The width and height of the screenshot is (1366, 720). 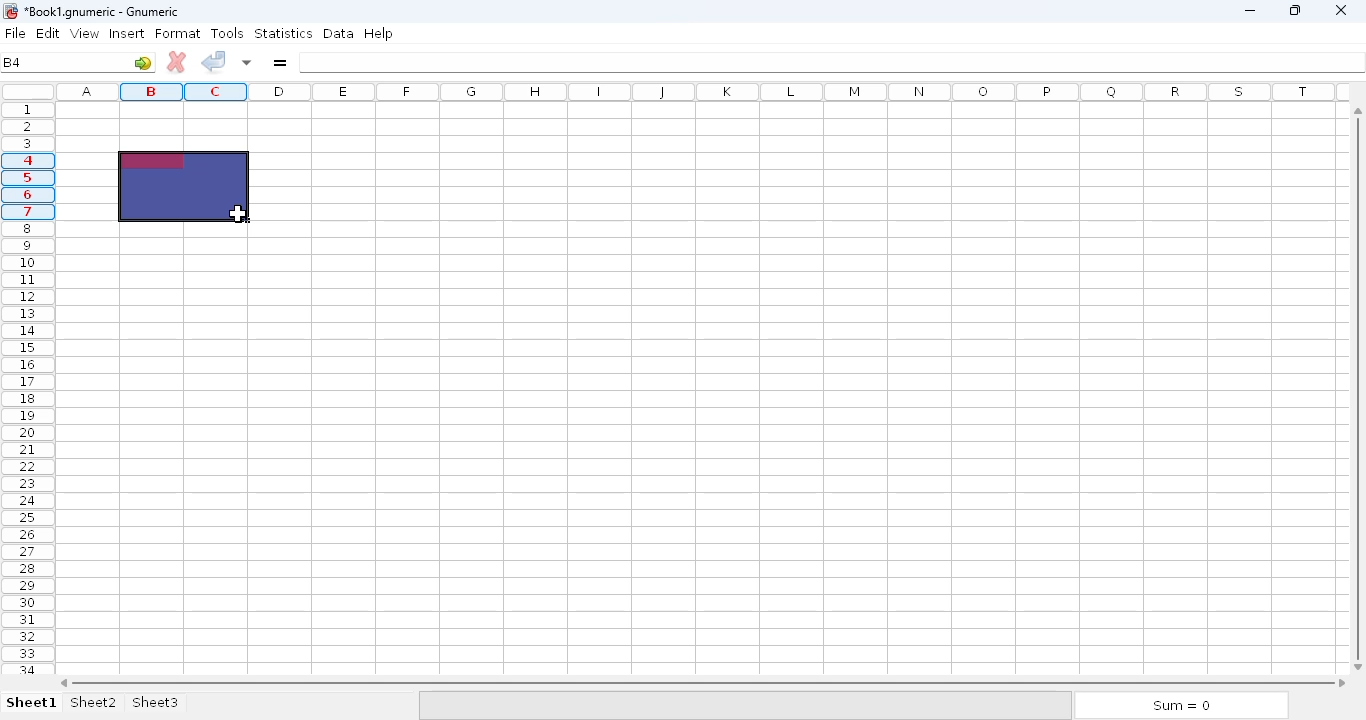 What do you see at coordinates (701, 93) in the screenshot?
I see `columns` at bounding box center [701, 93].